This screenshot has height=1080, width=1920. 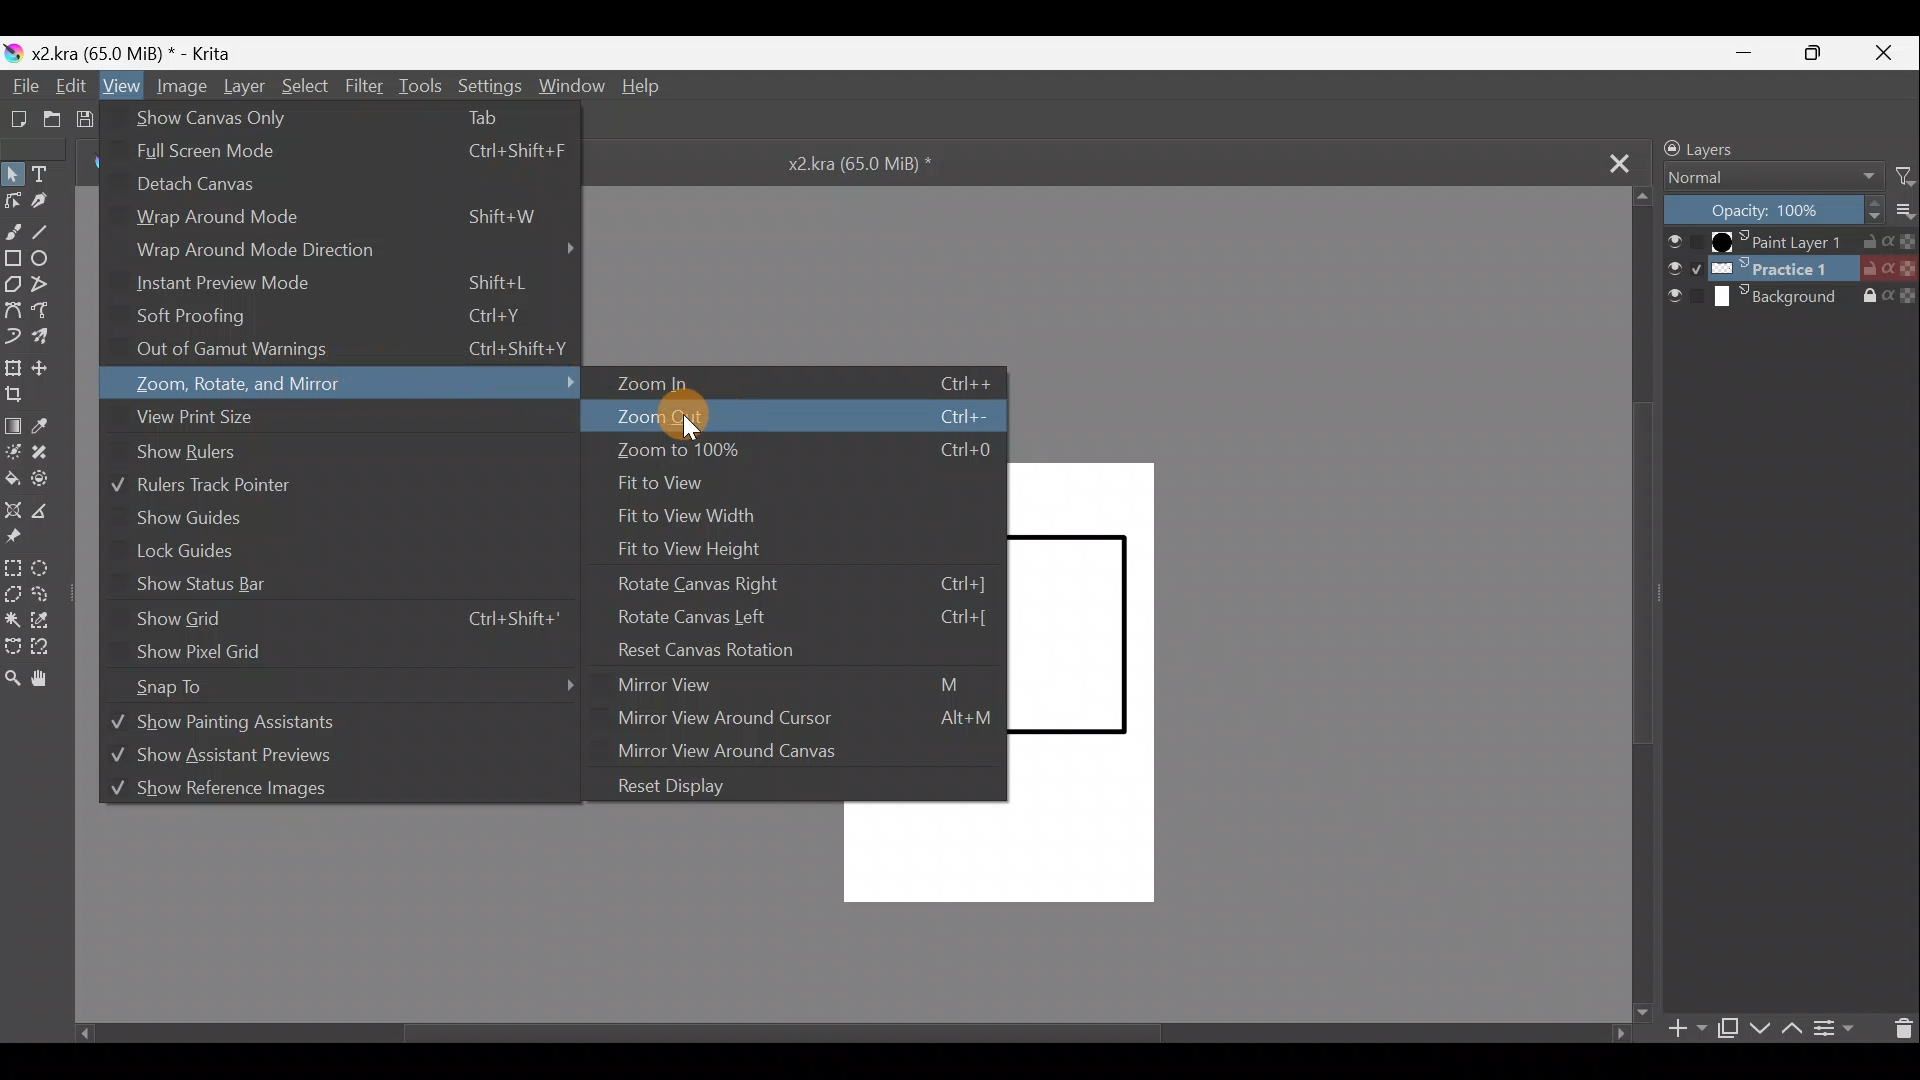 What do you see at coordinates (121, 53) in the screenshot?
I see `x2.kra` at bounding box center [121, 53].